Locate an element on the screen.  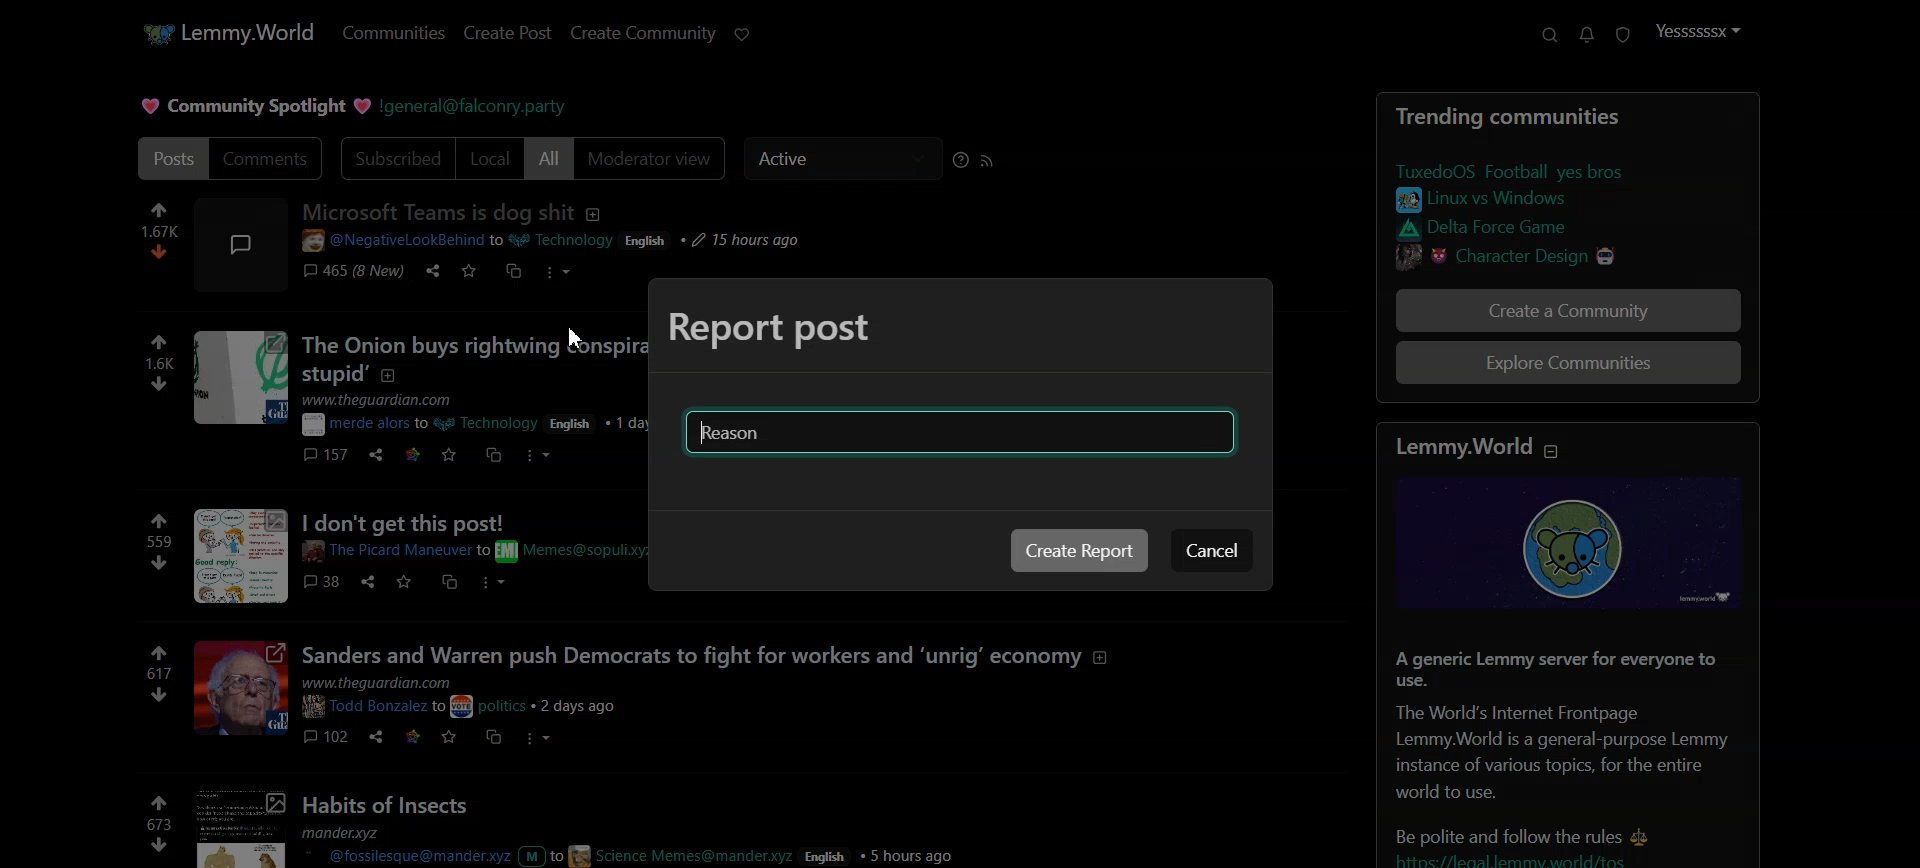
image is located at coordinates (242, 555).